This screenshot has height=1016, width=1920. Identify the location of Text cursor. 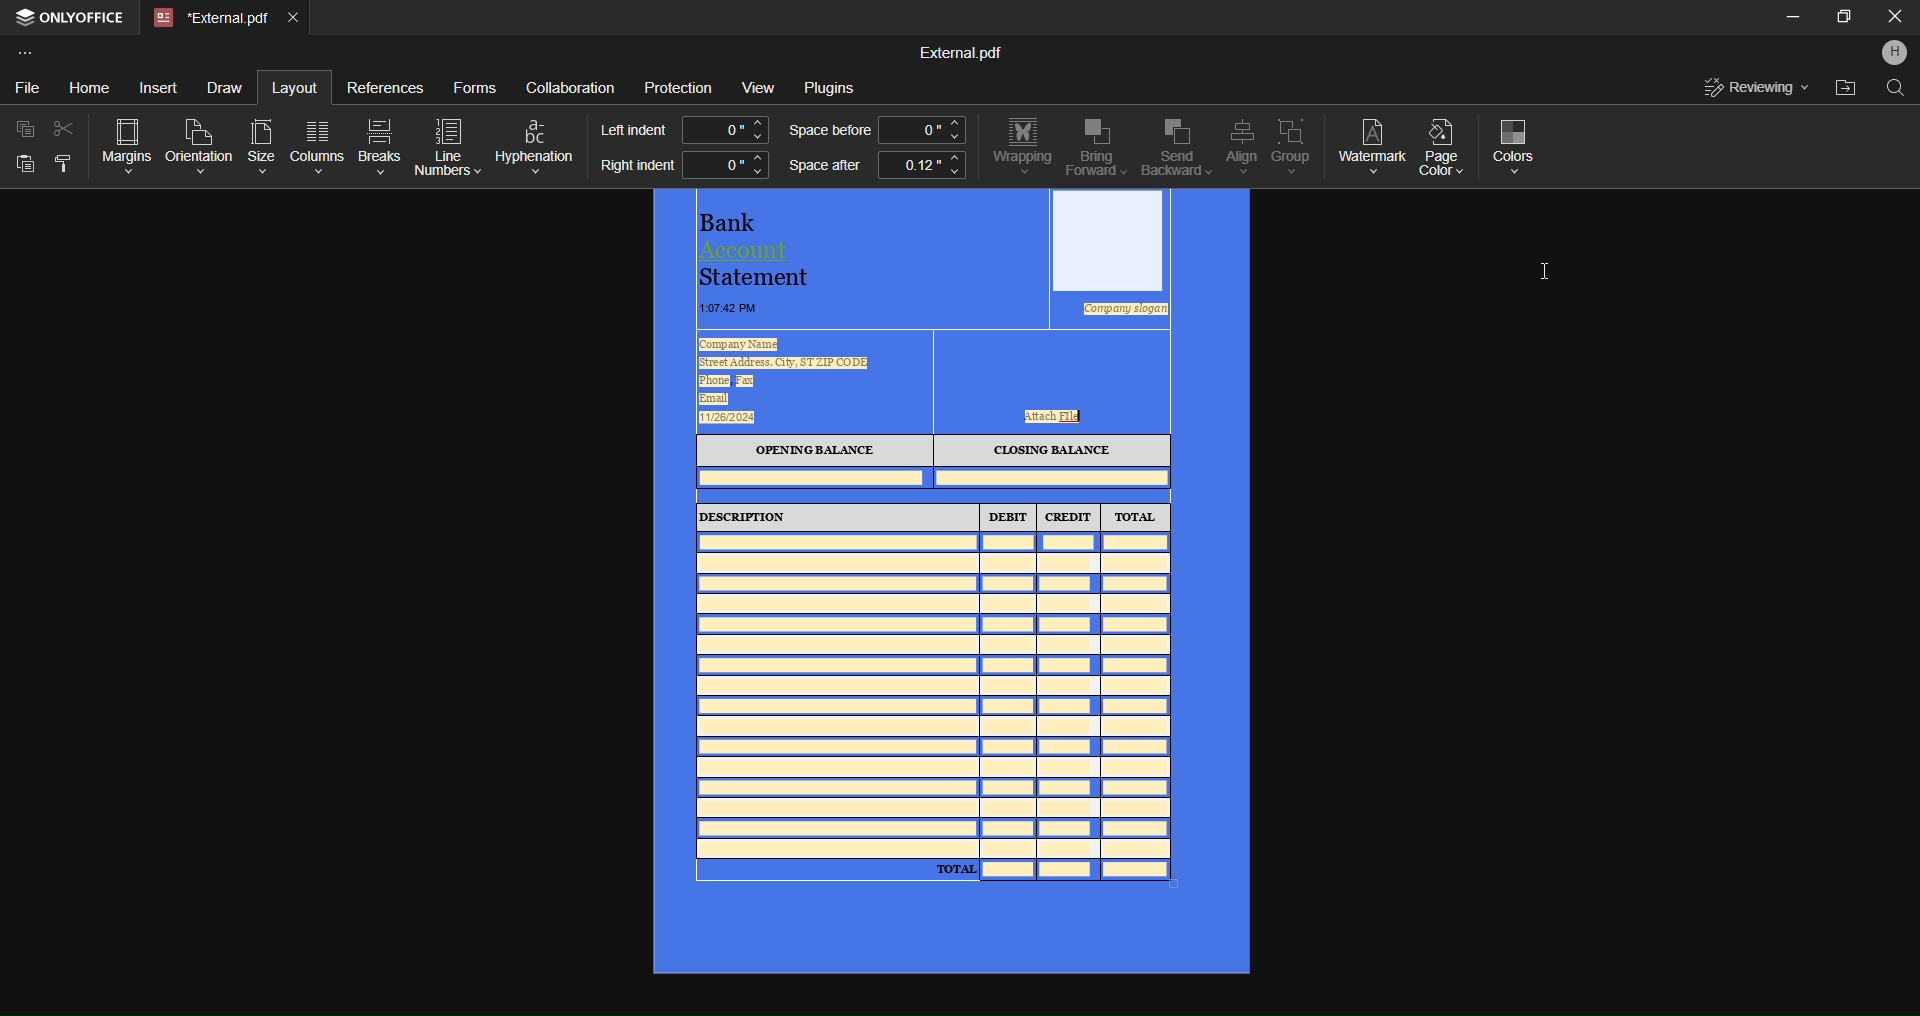
(1547, 271).